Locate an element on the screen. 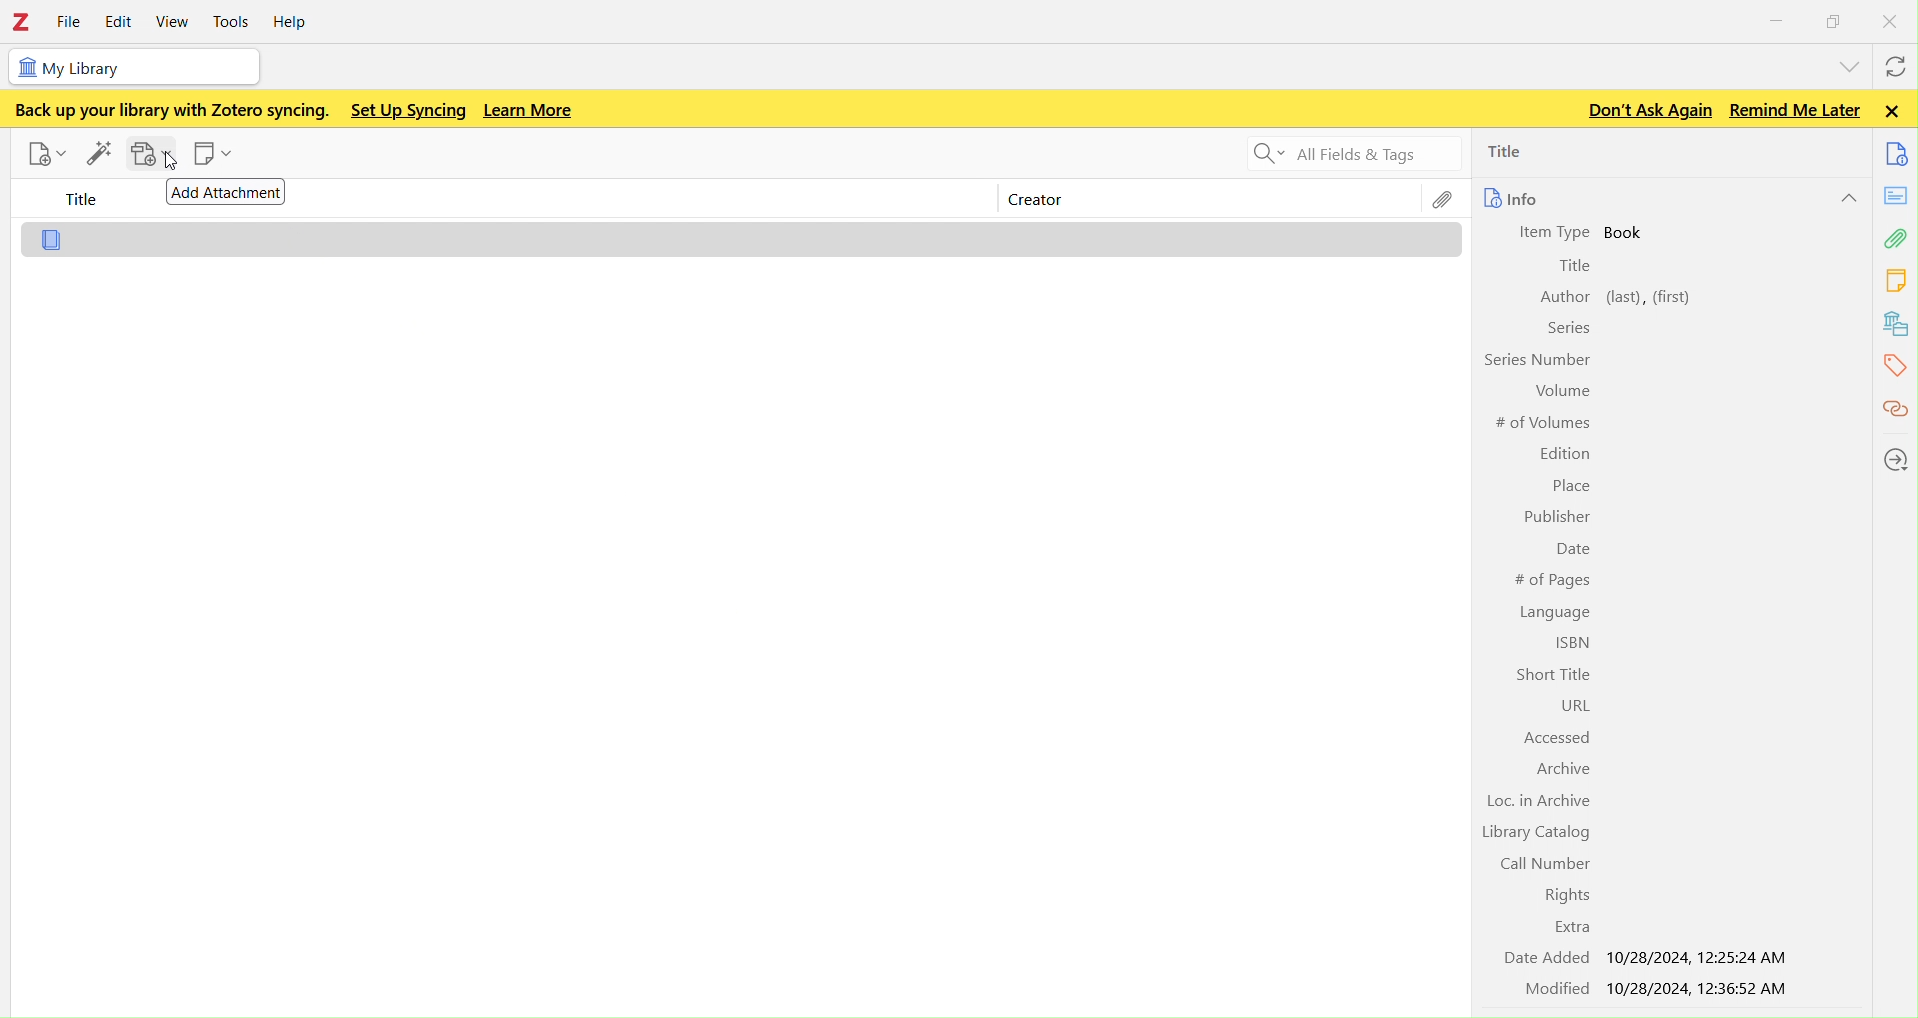 This screenshot has height=1018, width=1918. Remind me later is located at coordinates (1795, 109).